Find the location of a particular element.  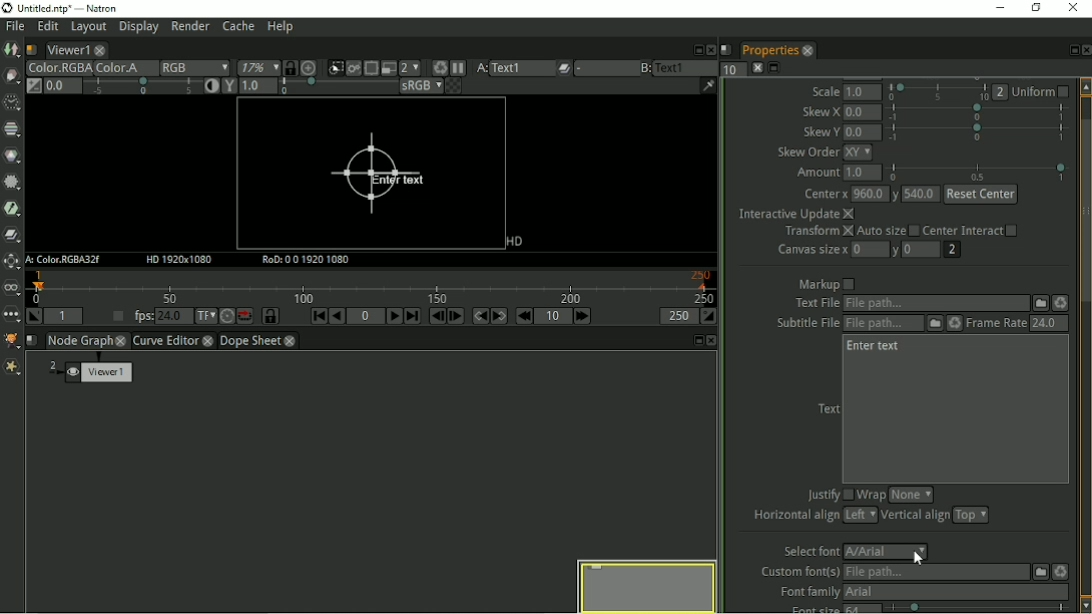

Enter text is located at coordinates (876, 348).